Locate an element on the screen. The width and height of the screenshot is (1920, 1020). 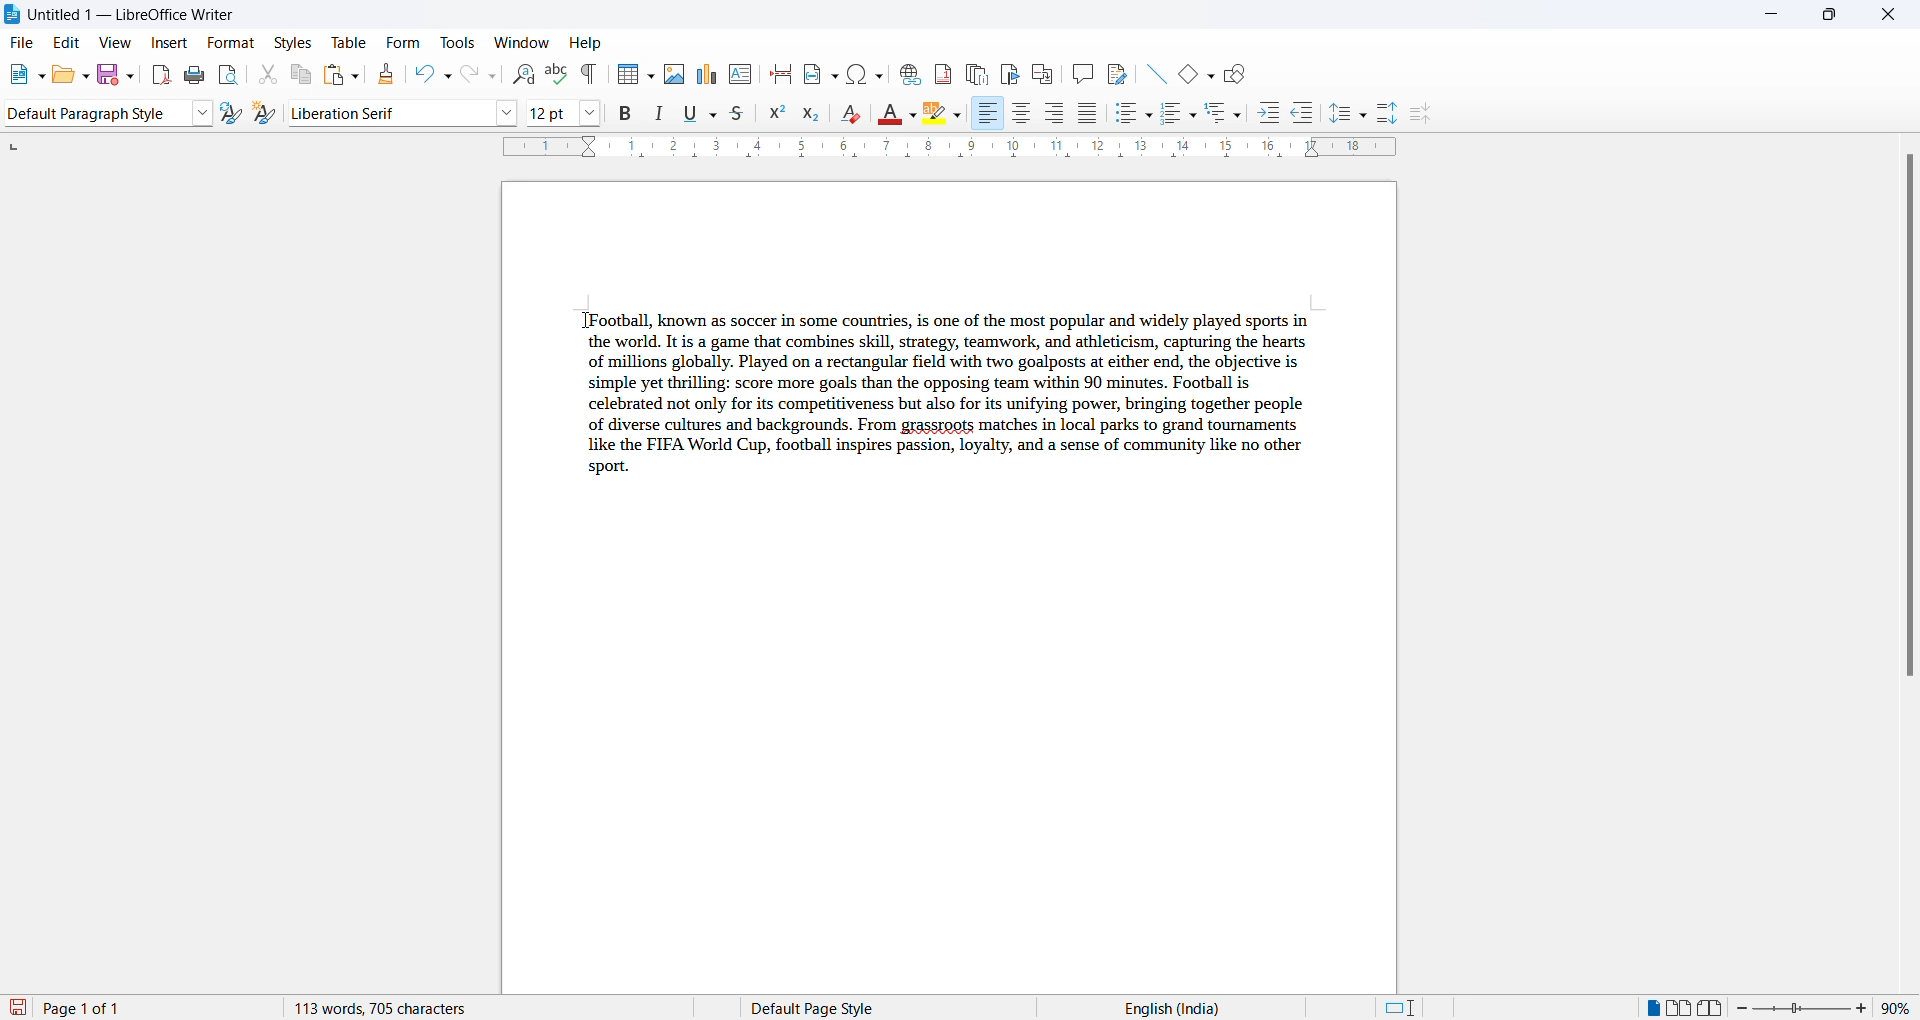
window is located at coordinates (520, 41).